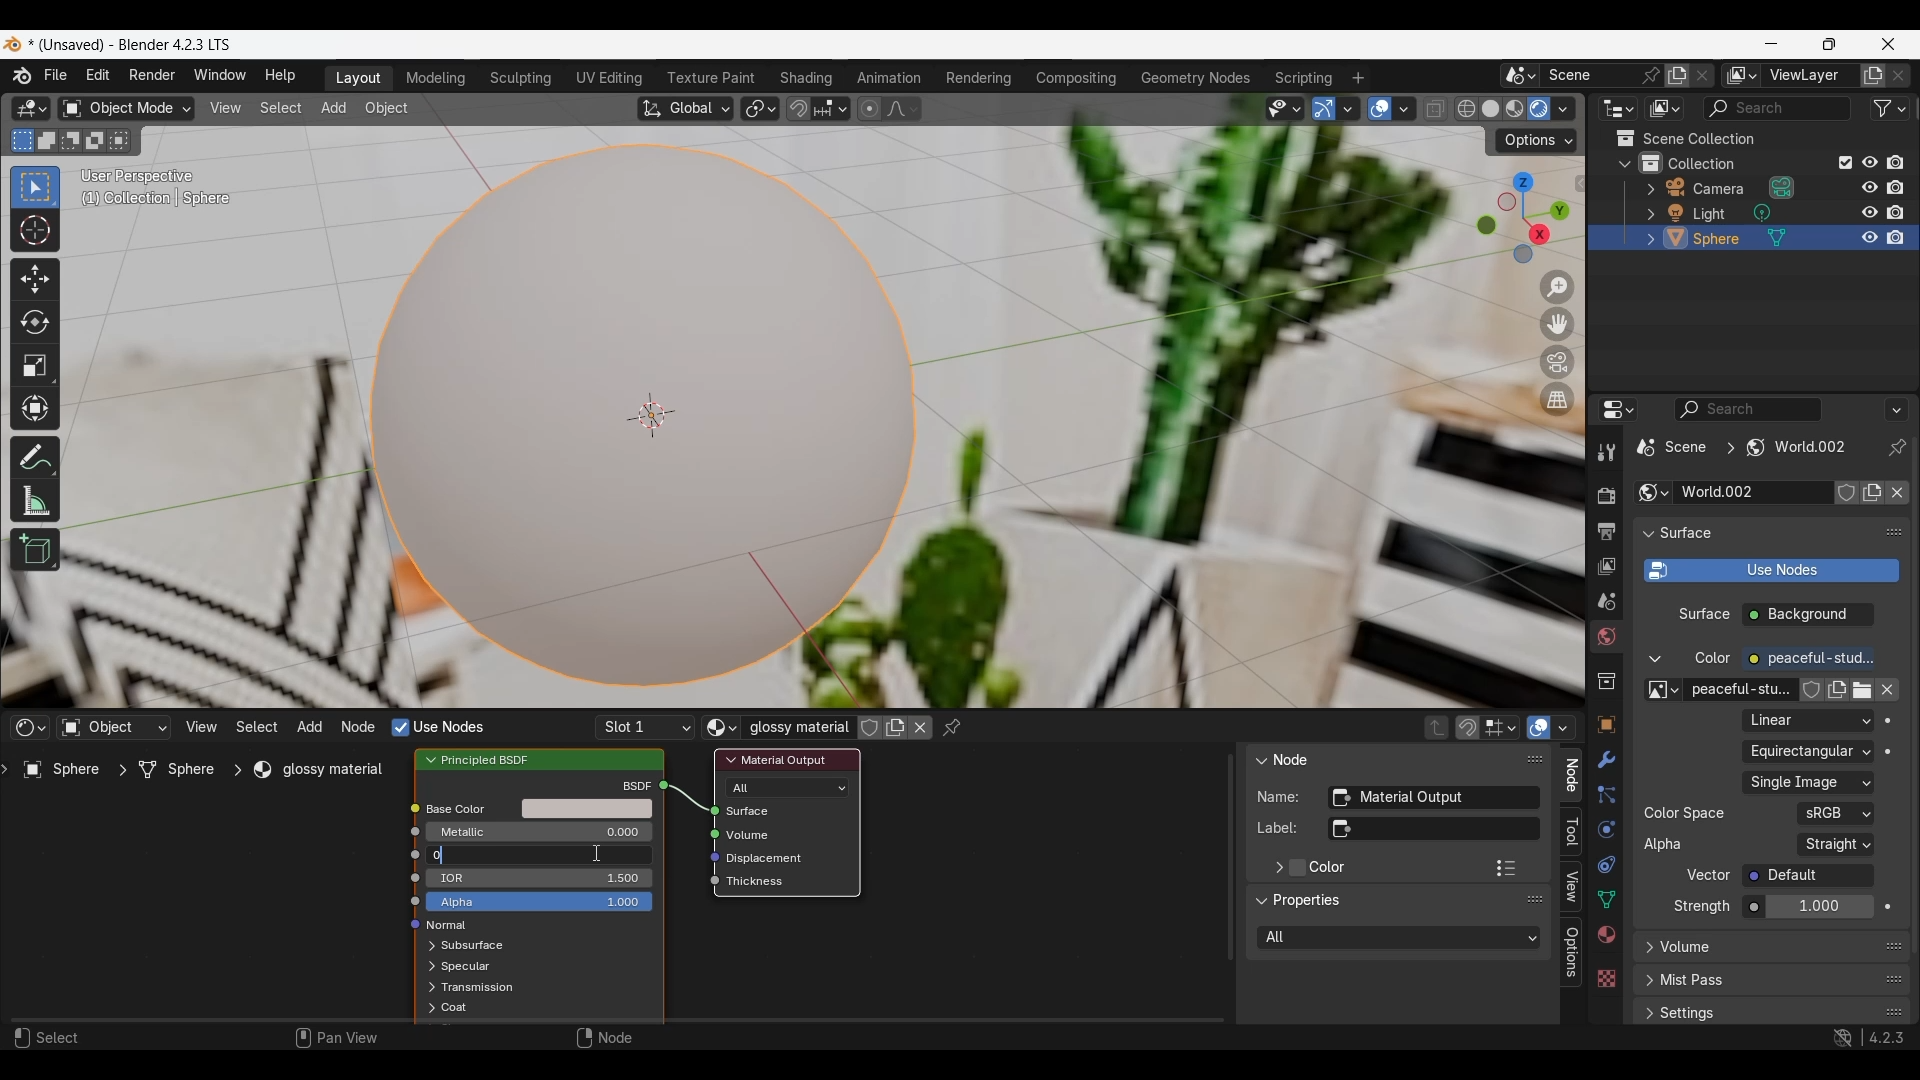 This screenshot has width=1920, height=1080. I want to click on Viewport shading: rendered, so click(1539, 108).